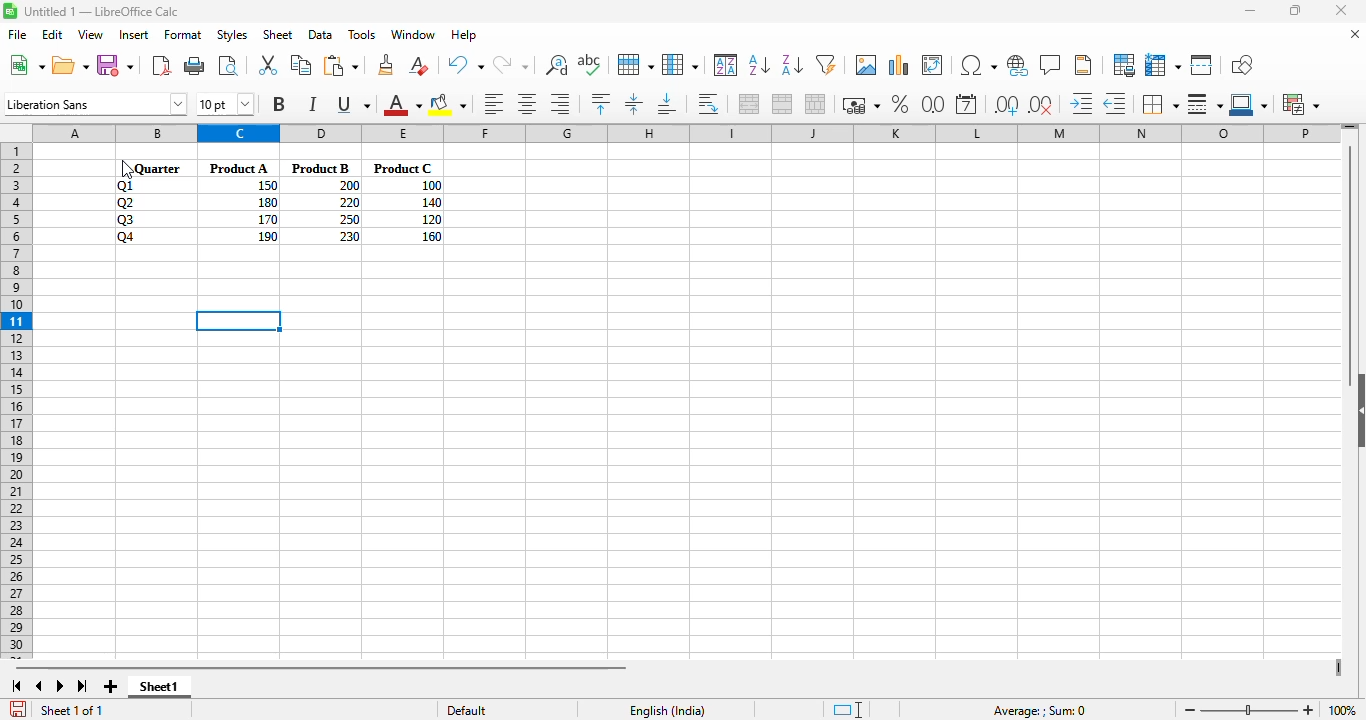  I want to click on Product A, so click(239, 168).